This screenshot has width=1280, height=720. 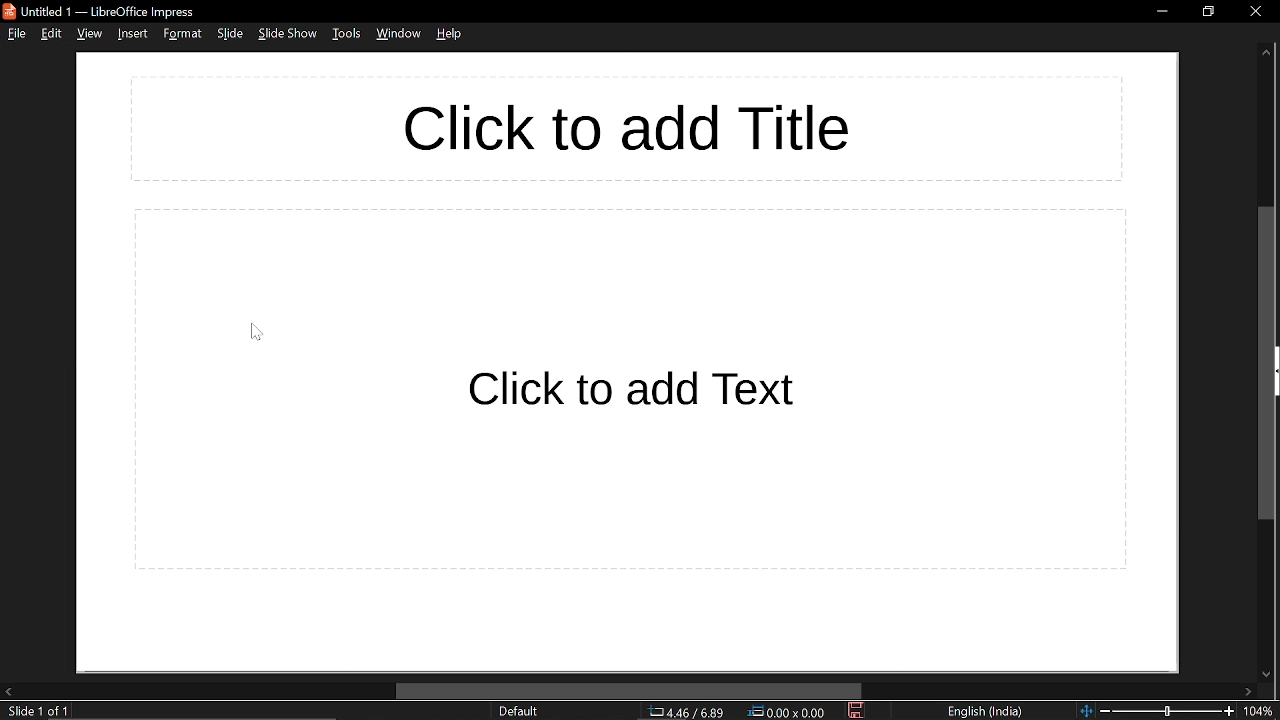 What do you see at coordinates (986, 712) in the screenshot?
I see `language` at bounding box center [986, 712].